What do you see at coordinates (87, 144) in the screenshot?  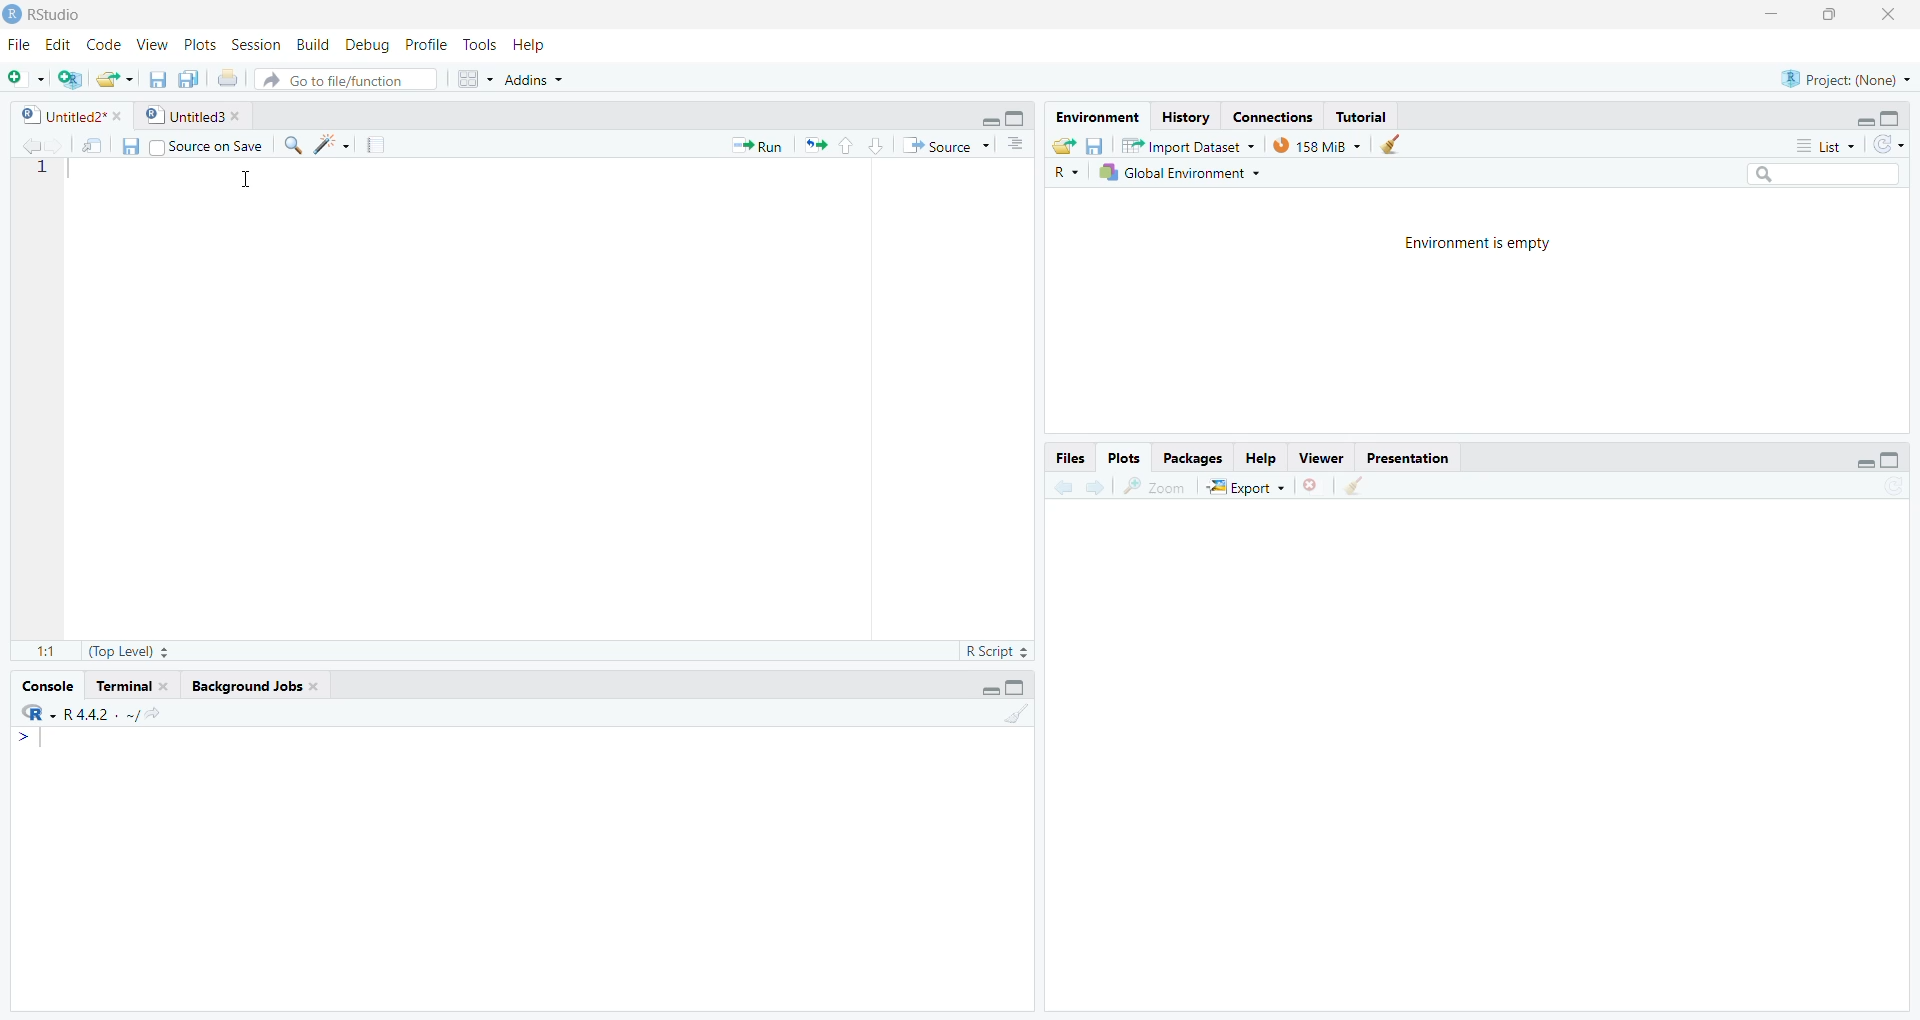 I see `Show in new window` at bounding box center [87, 144].